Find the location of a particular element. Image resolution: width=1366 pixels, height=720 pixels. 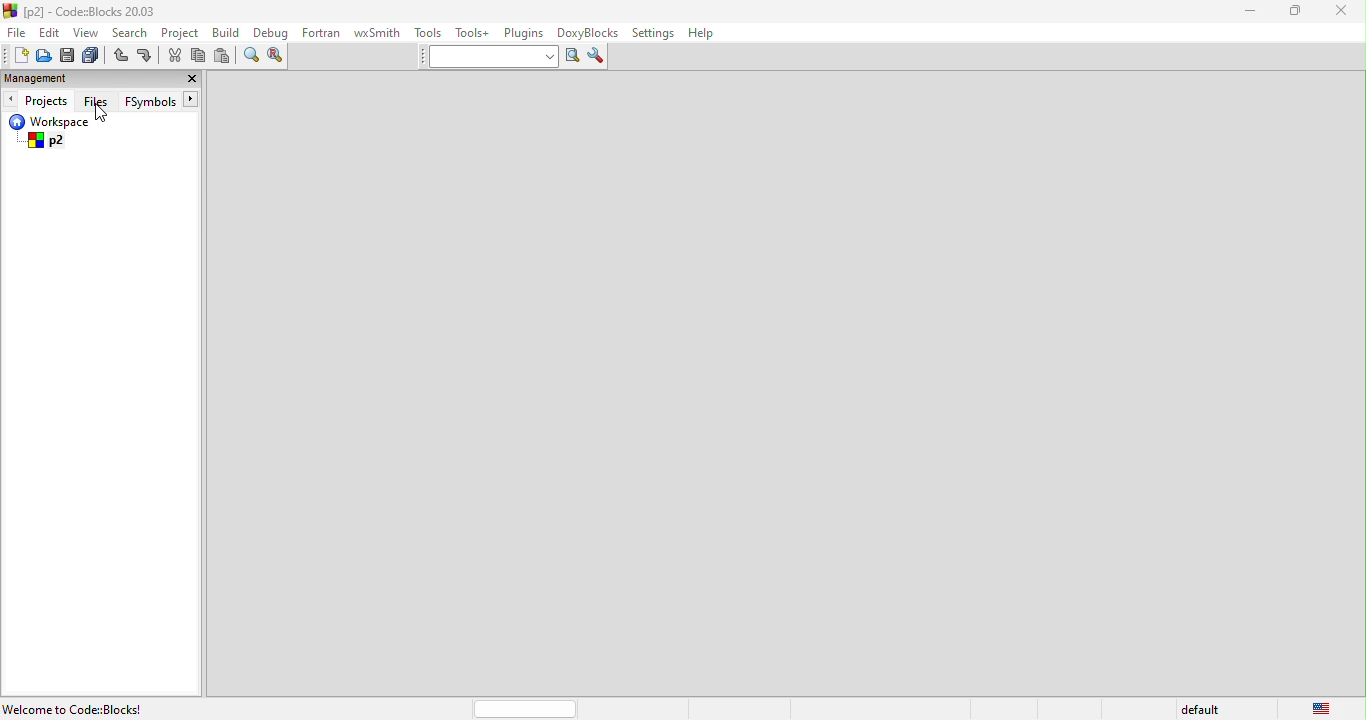

copy is located at coordinates (199, 56).